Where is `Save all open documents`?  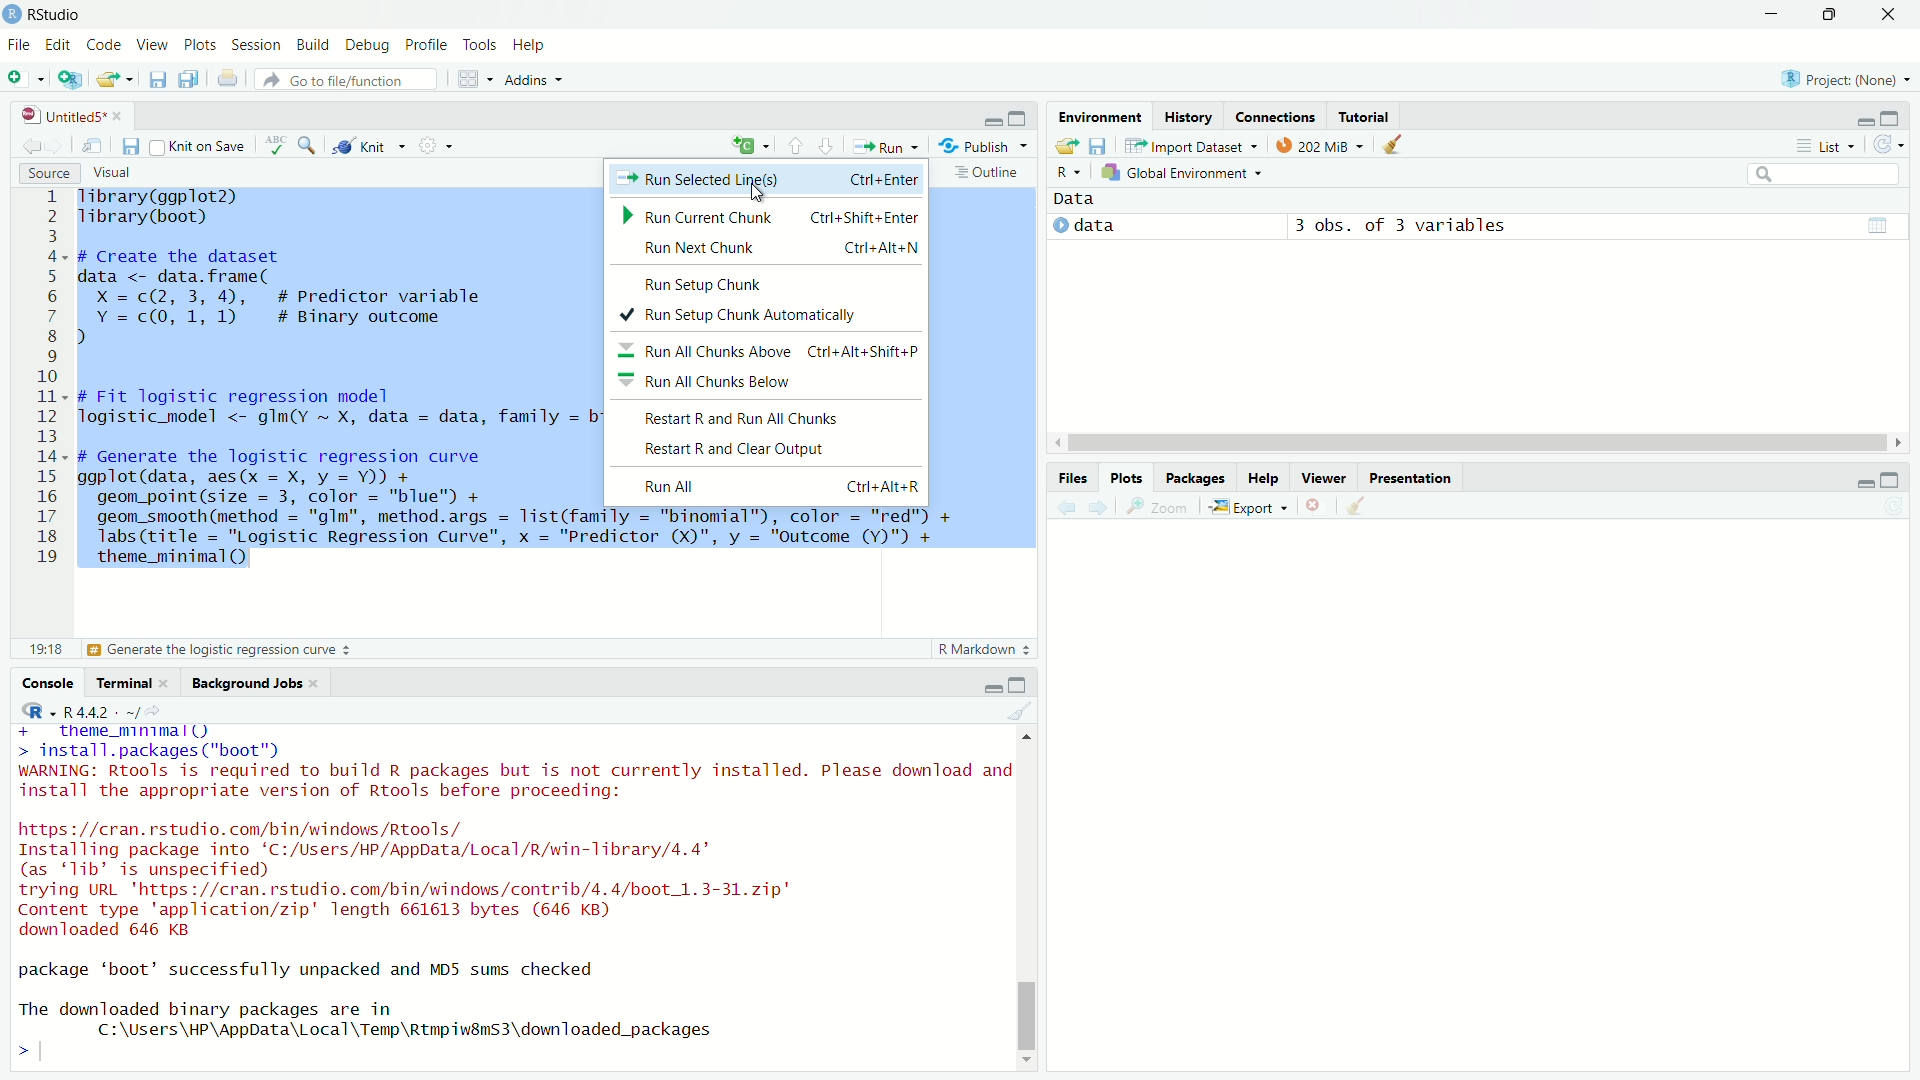
Save all open documents is located at coordinates (189, 77).